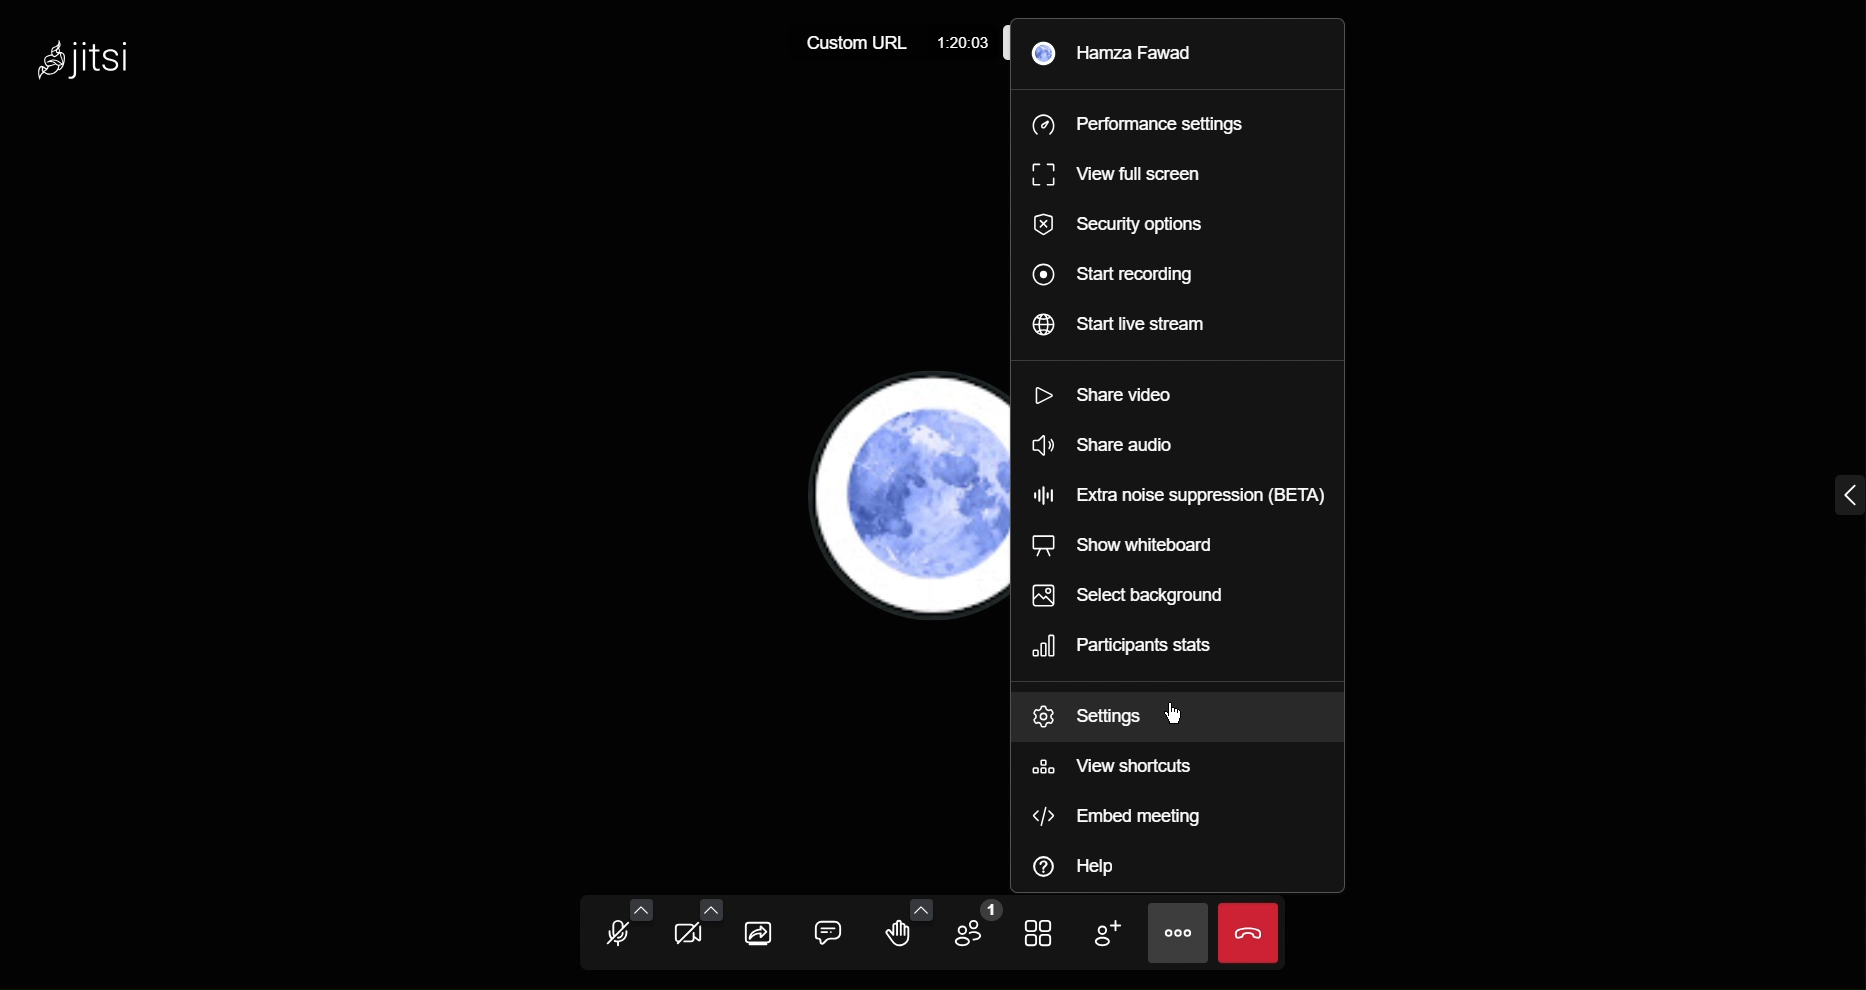  Describe the element at coordinates (889, 494) in the screenshot. I see `Account Profile picture` at that location.